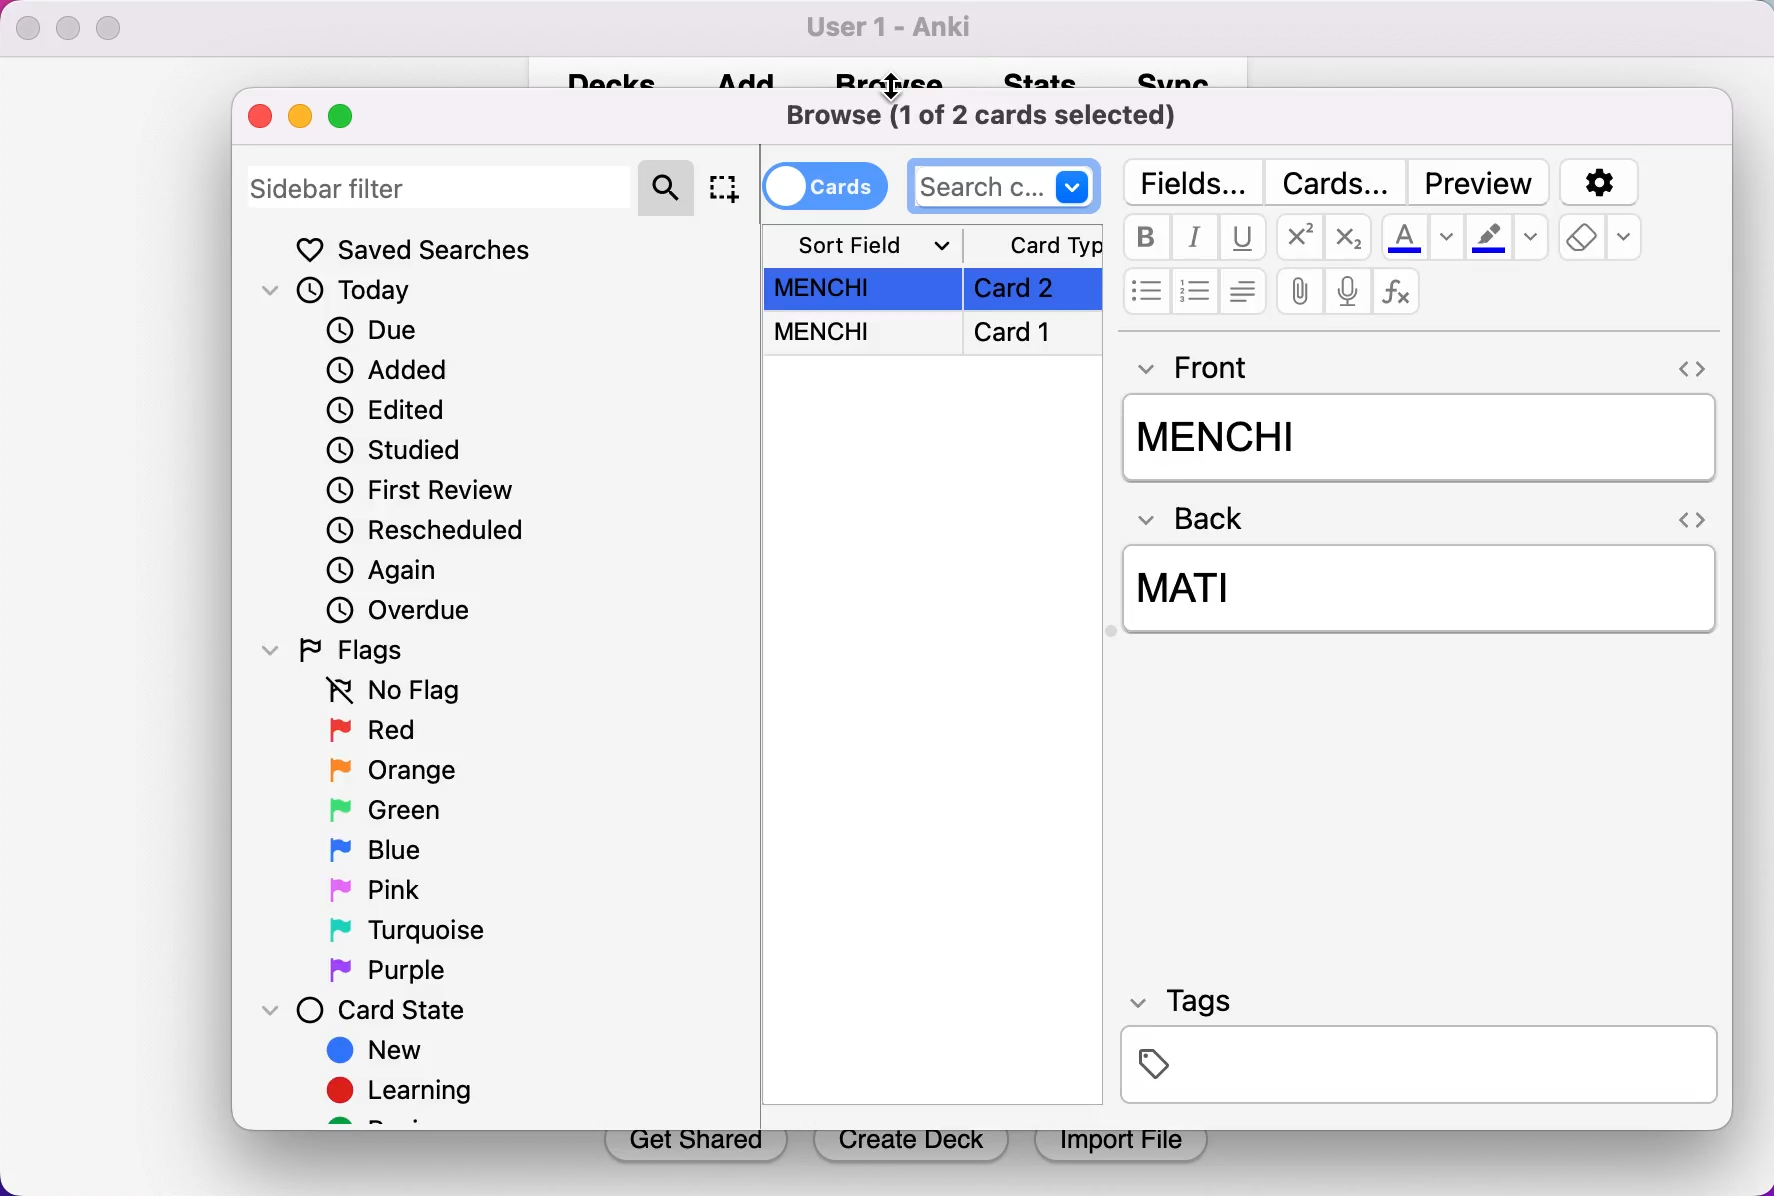 This screenshot has height=1196, width=1774. I want to click on italic text, so click(1193, 237).